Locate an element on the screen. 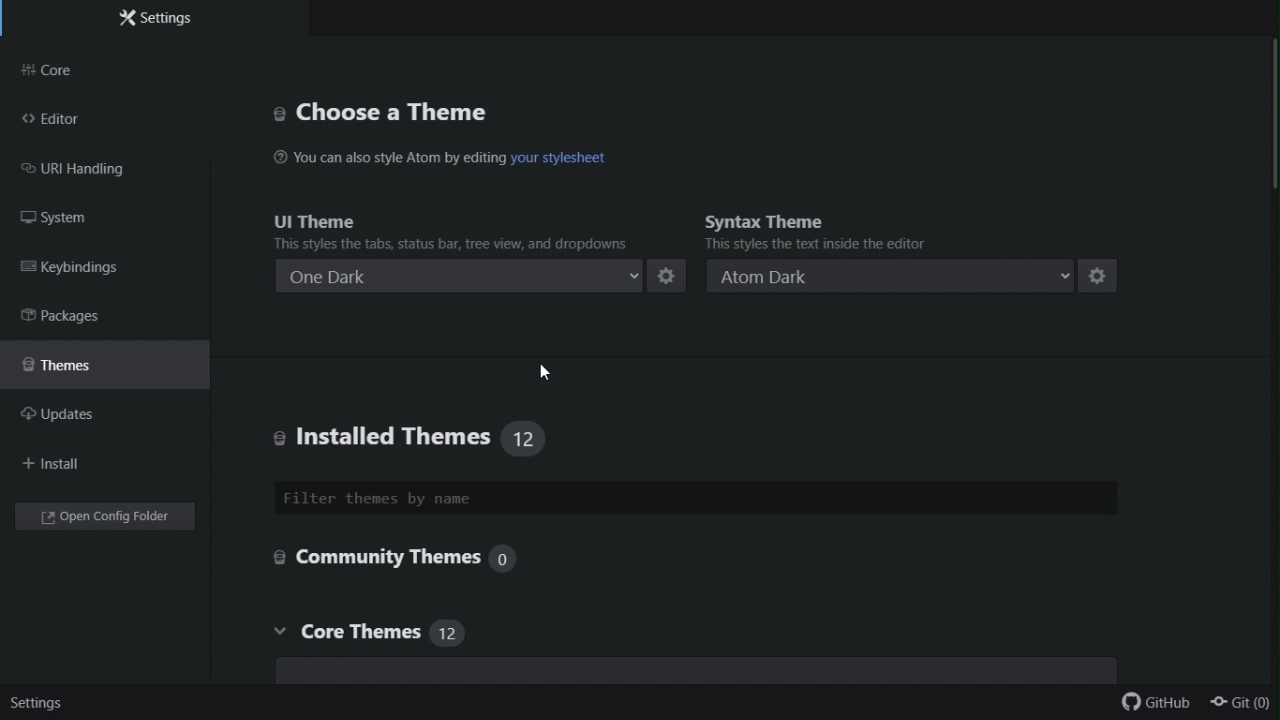  setting is located at coordinates (1106, 276).